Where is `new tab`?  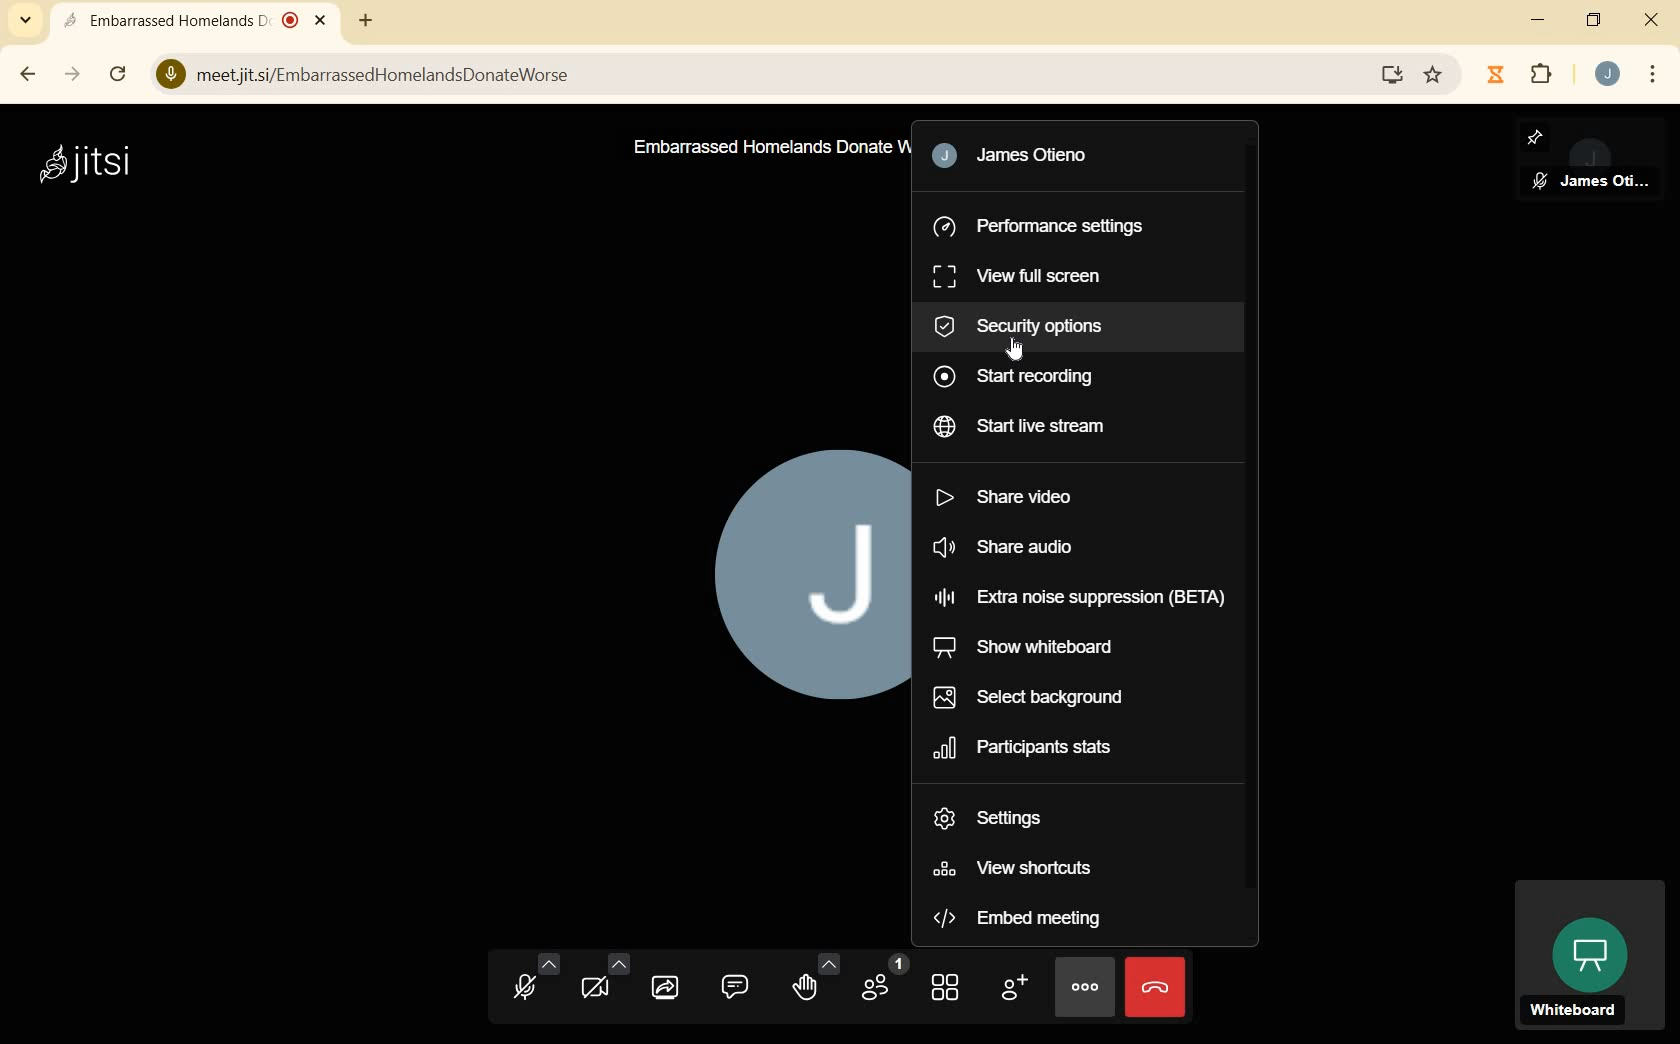 new tab is located at coordinates (364, 20).